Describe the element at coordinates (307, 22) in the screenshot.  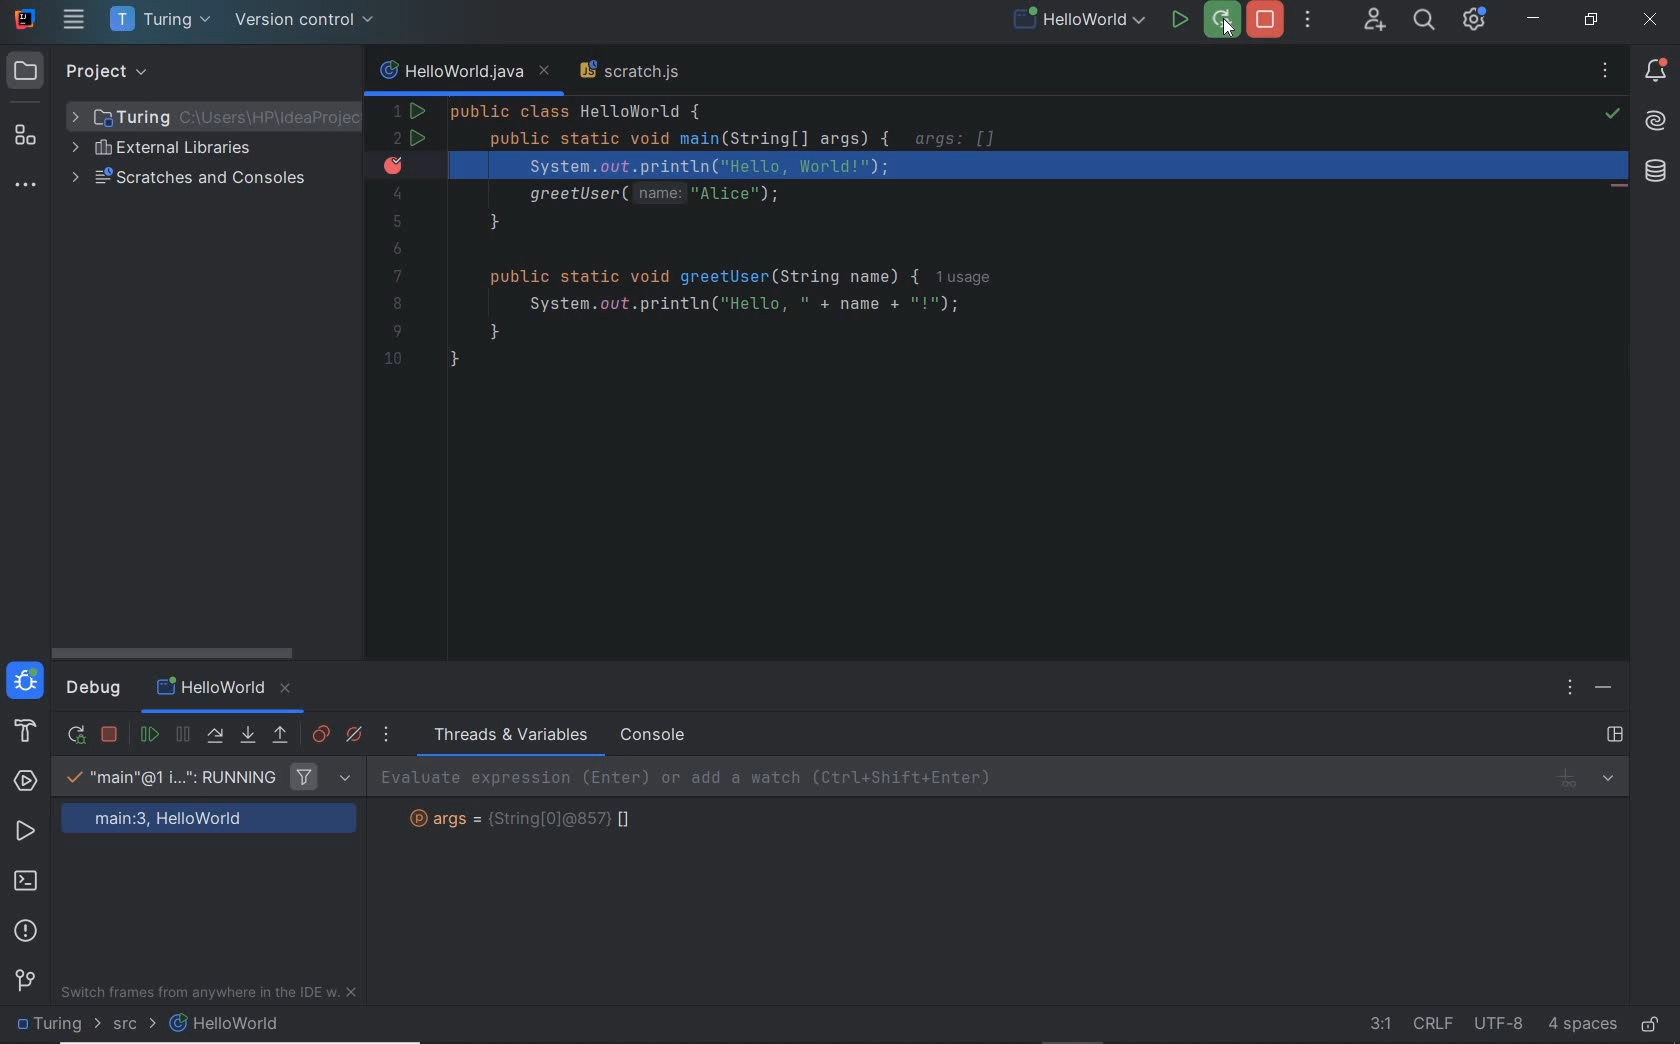
I see `version control` at that location.